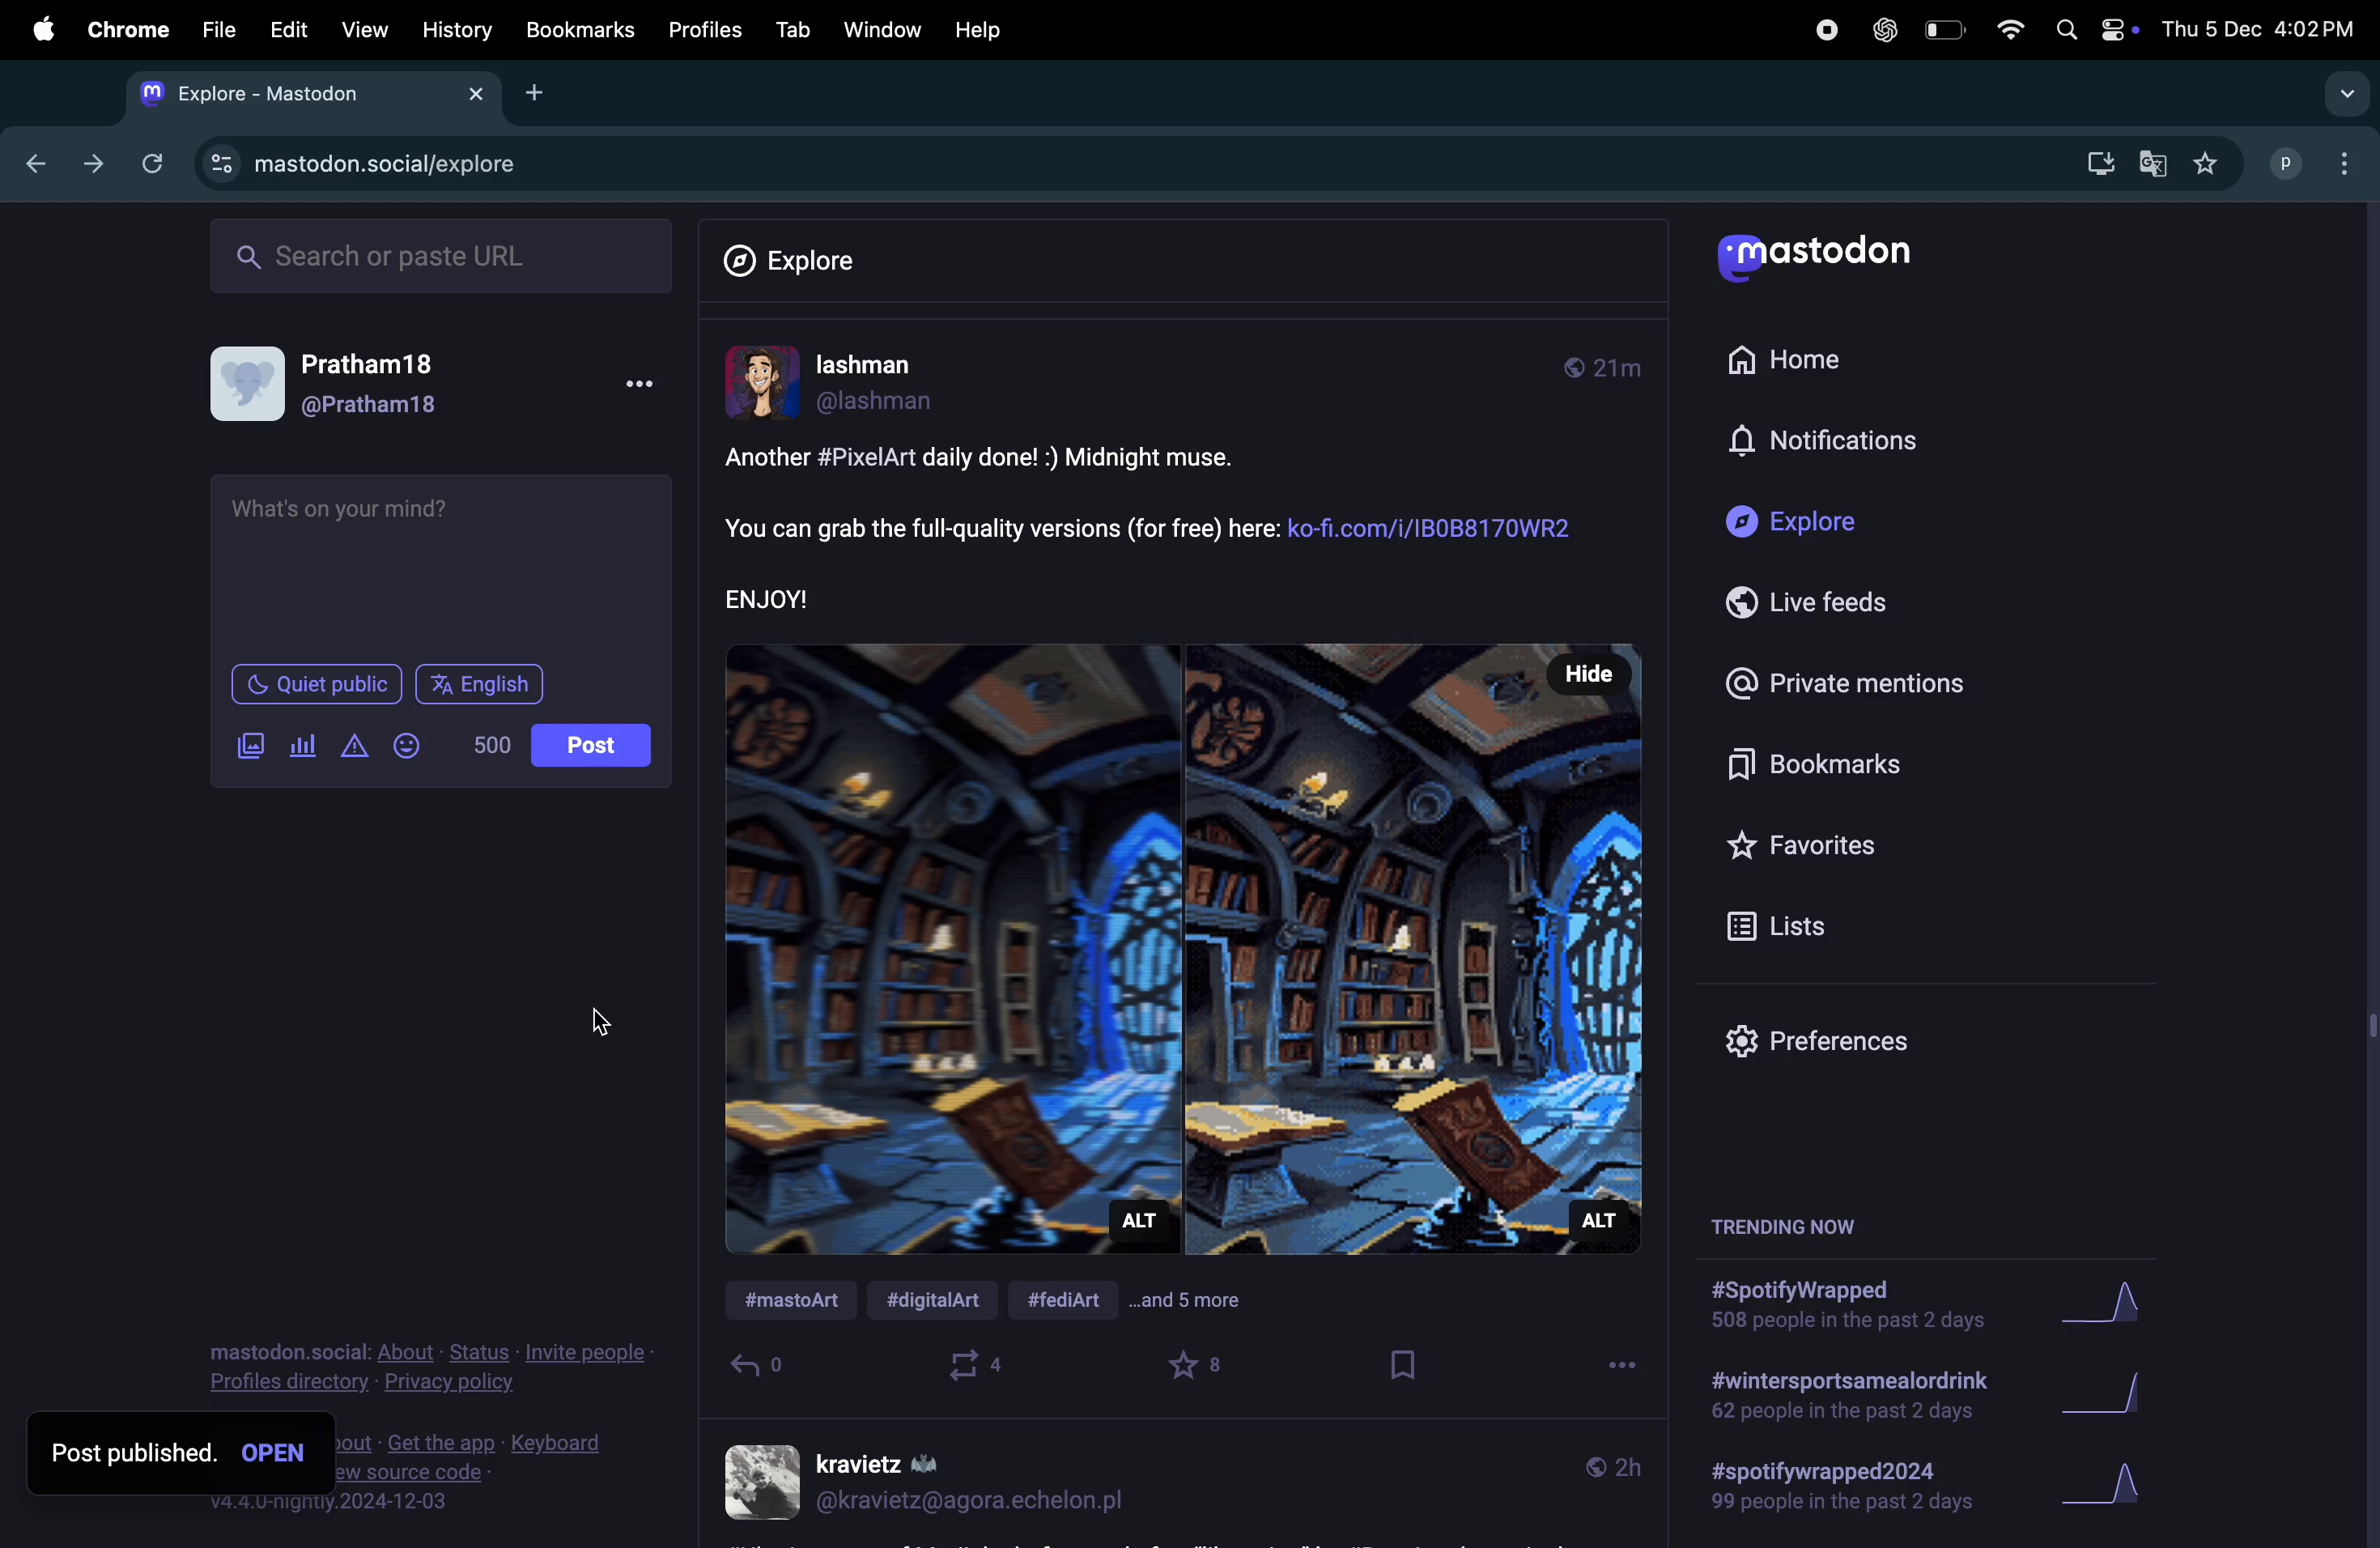 The width and height of the screenshot is (2380, 1548). Describe the element at coordinates (444, 561) in the screenshot. I see `textbox` at that location.